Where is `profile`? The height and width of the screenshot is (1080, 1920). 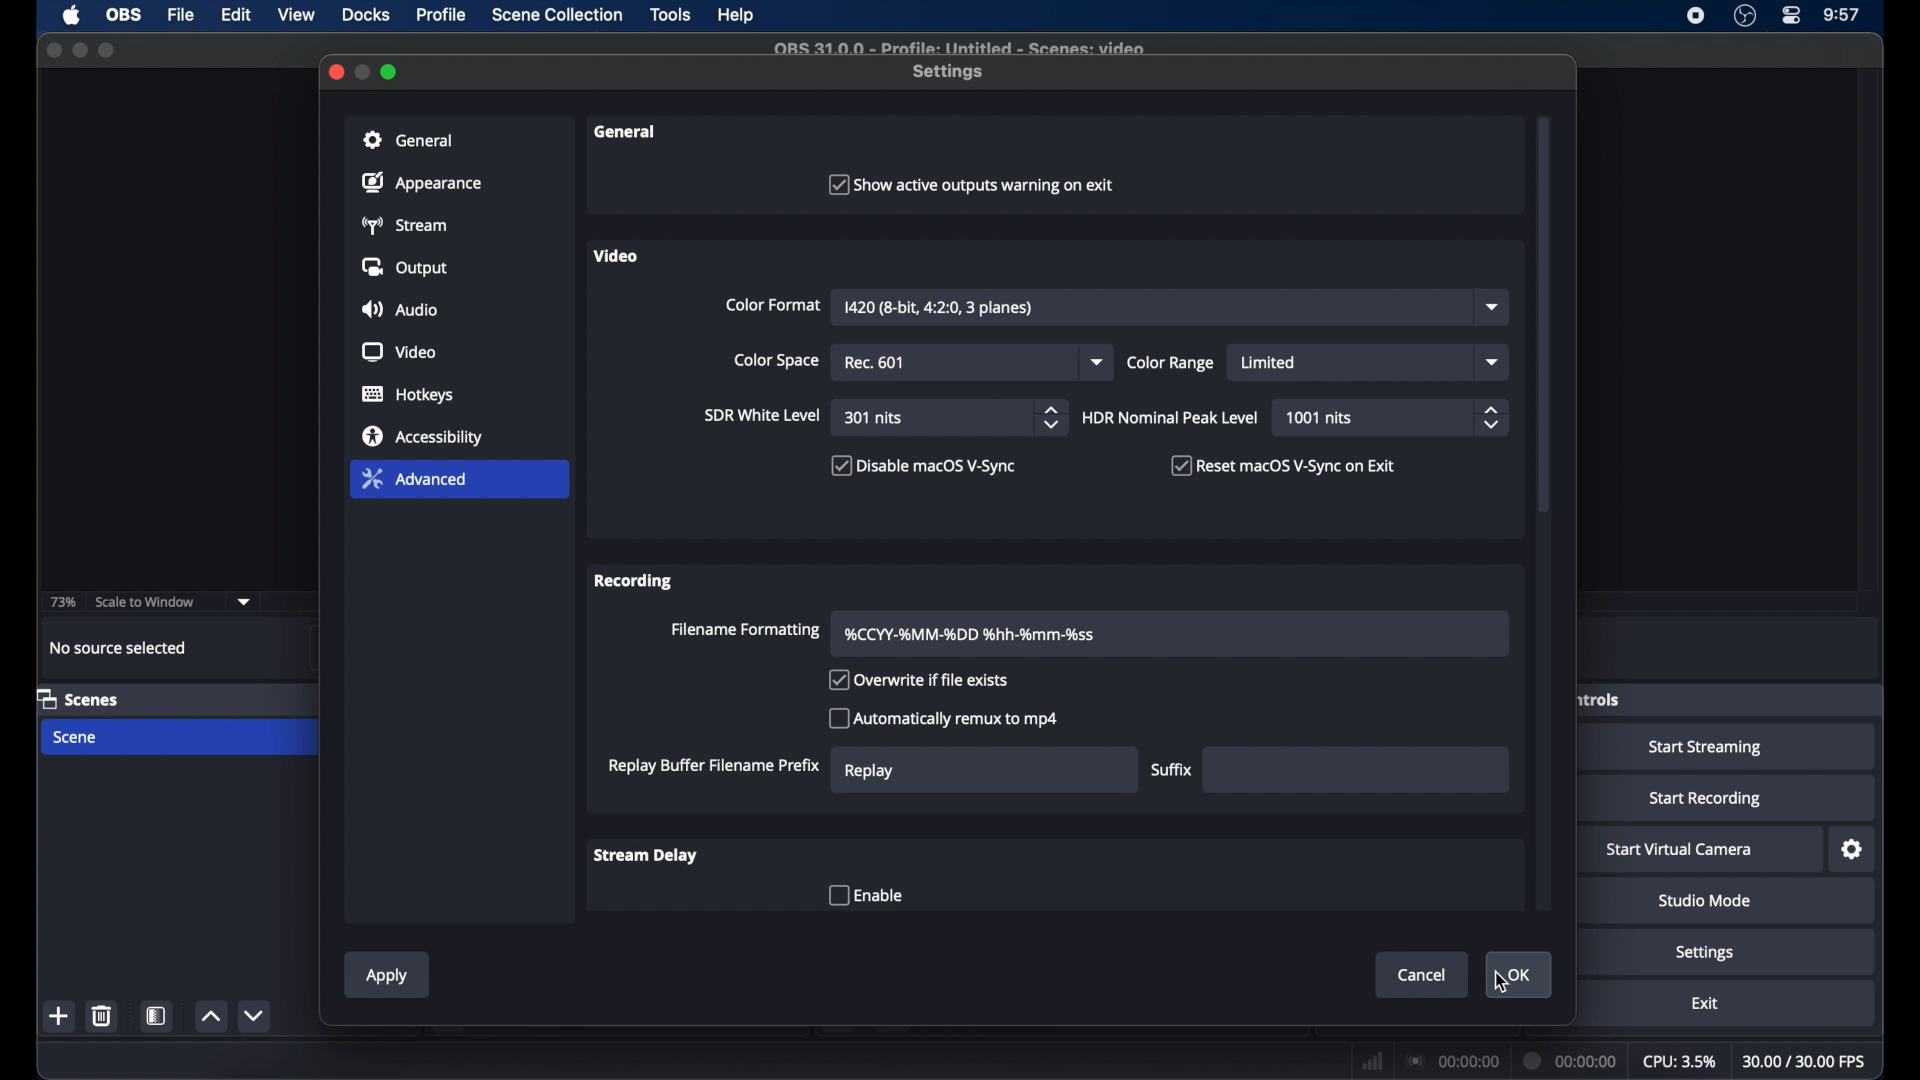 profile is located at coordinates (442, 15).